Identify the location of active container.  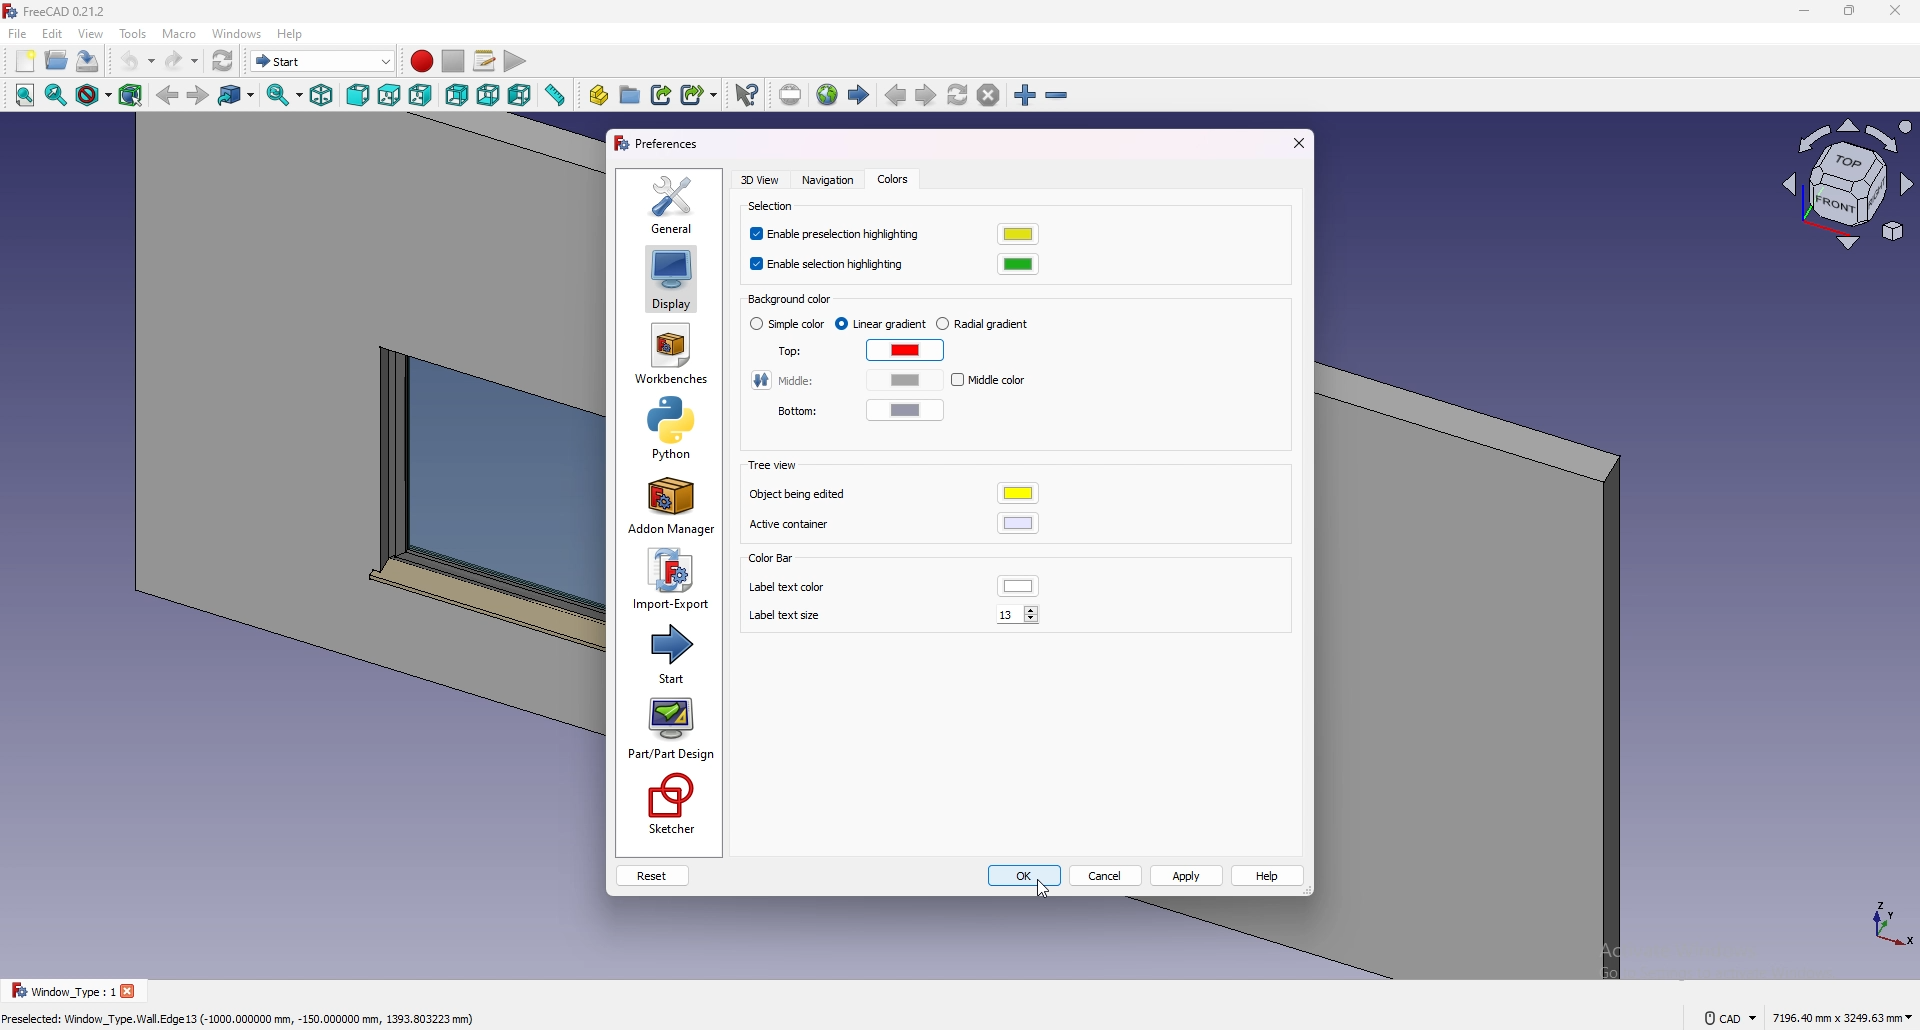
(800, 526).